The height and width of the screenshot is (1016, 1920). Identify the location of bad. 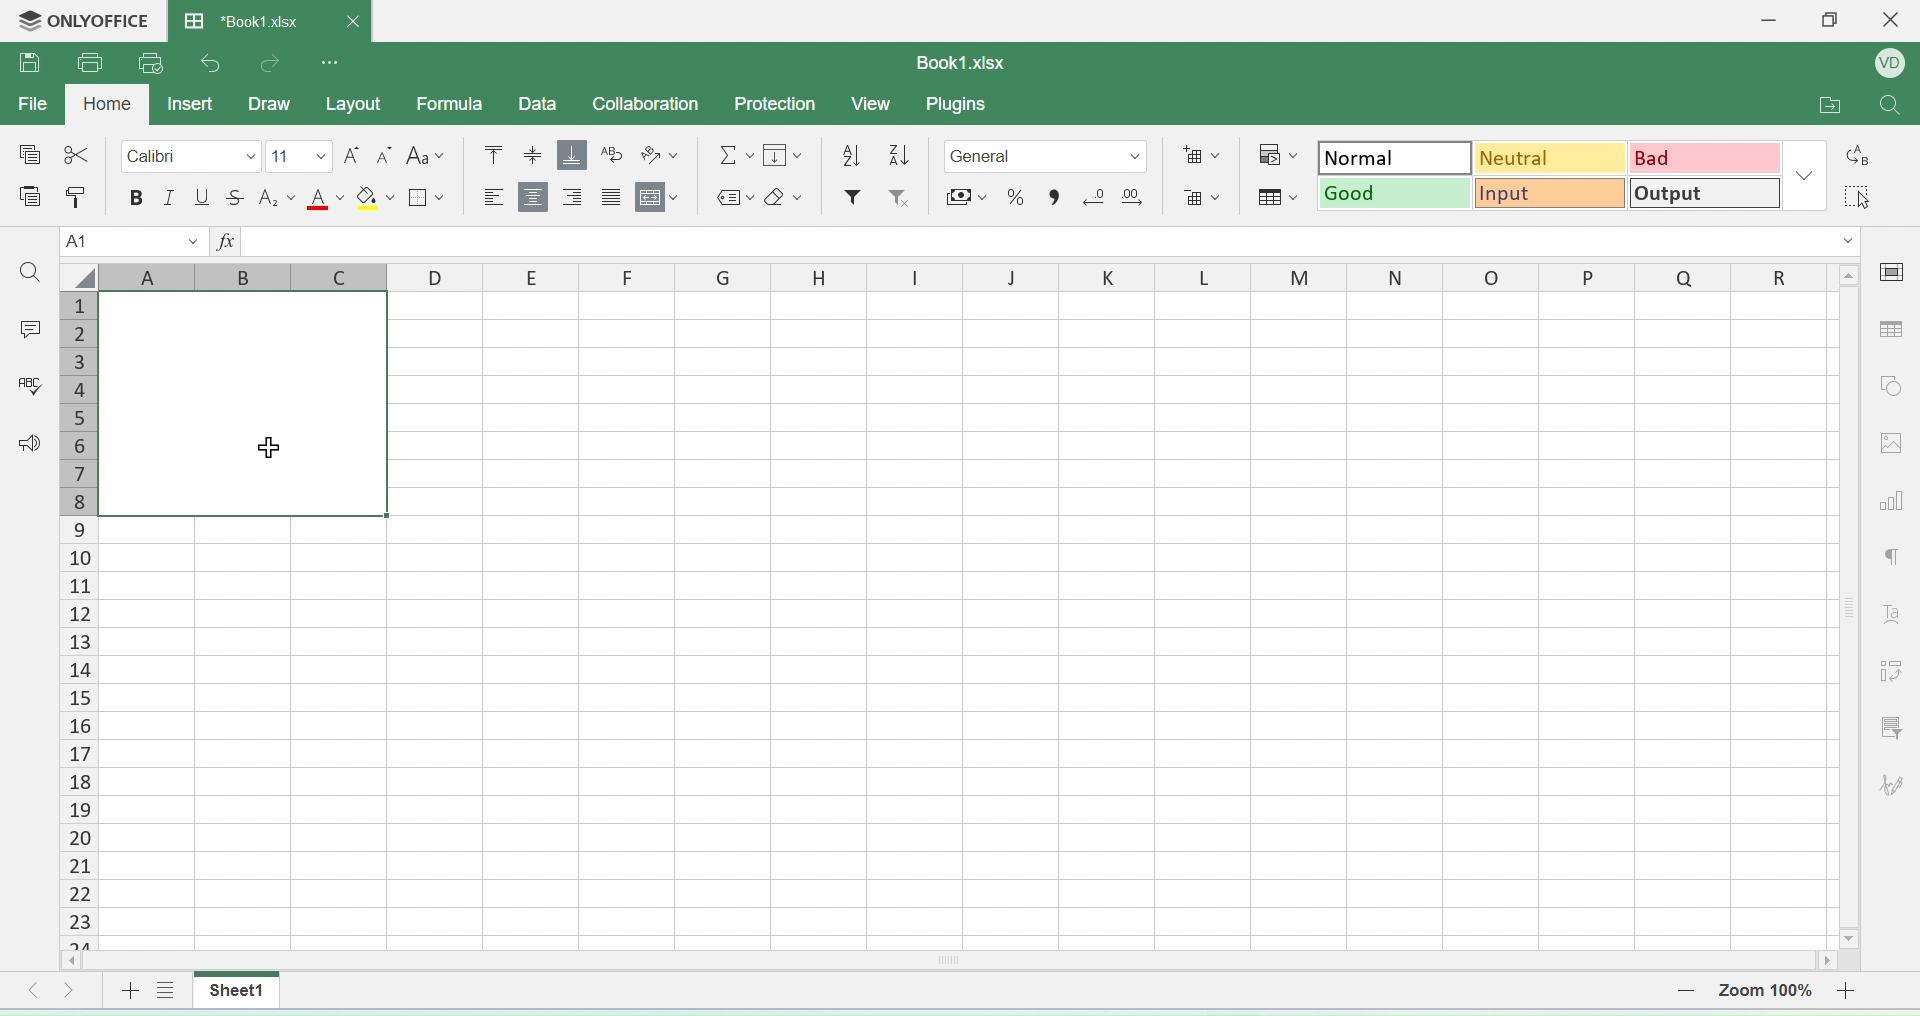
(1702, 158).